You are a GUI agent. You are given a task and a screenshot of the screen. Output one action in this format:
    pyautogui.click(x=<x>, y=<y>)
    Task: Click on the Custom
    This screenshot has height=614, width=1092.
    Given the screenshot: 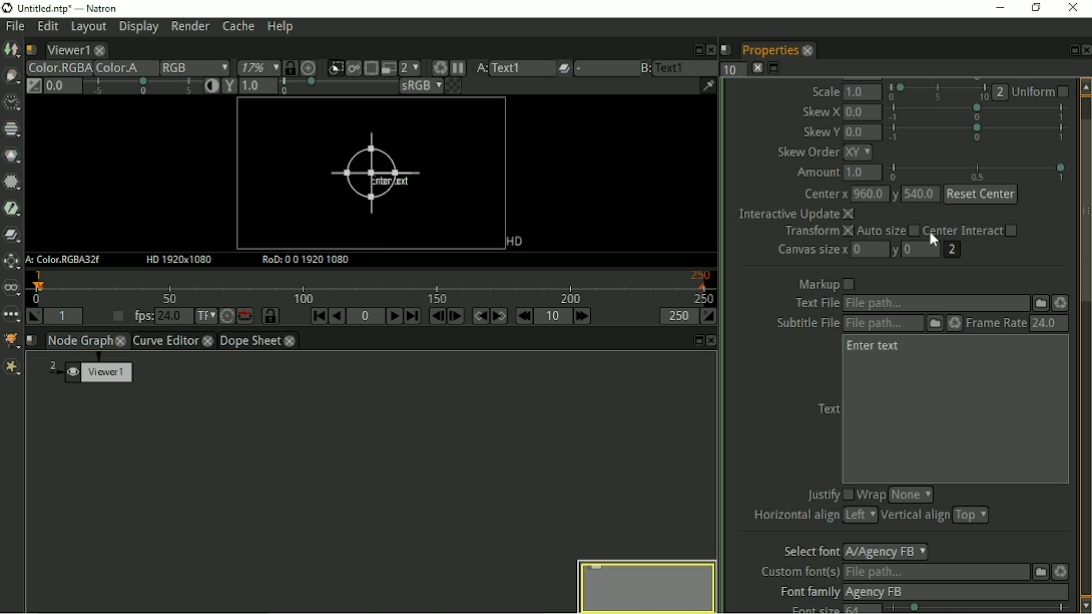 What is the action you would take?
    pyautogui.click(x=1038, y=571)
    